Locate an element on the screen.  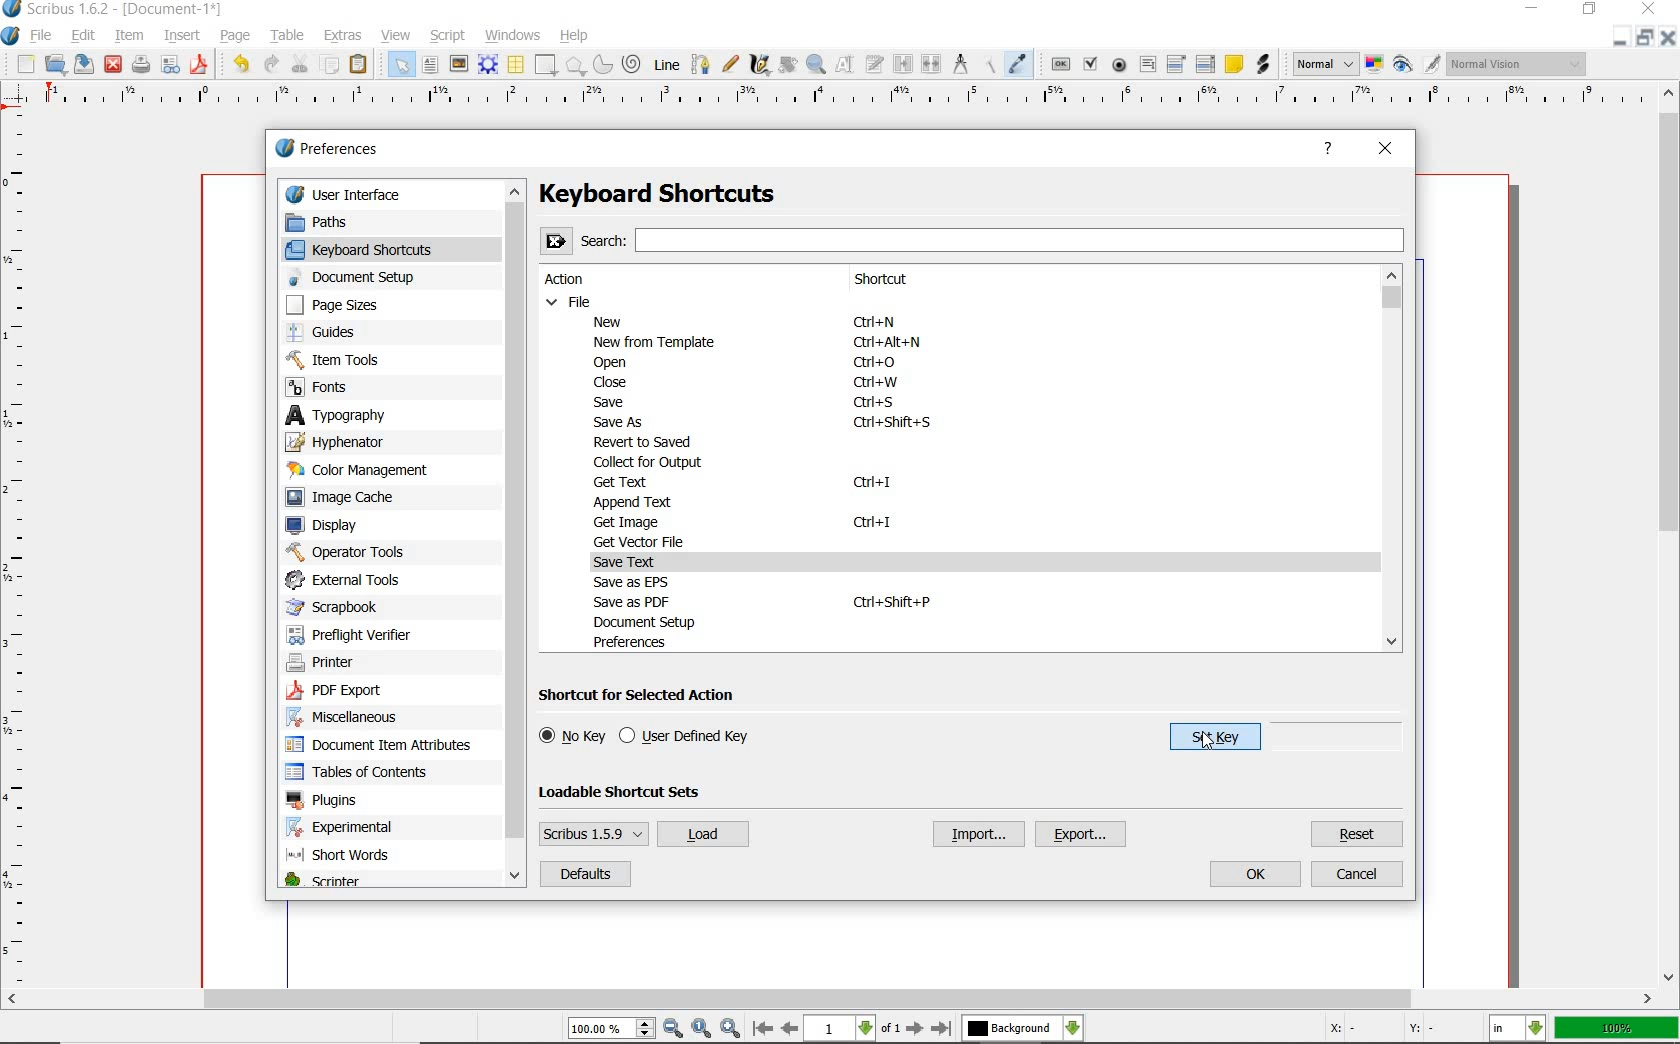
guides is located at coordinates (350, 333).